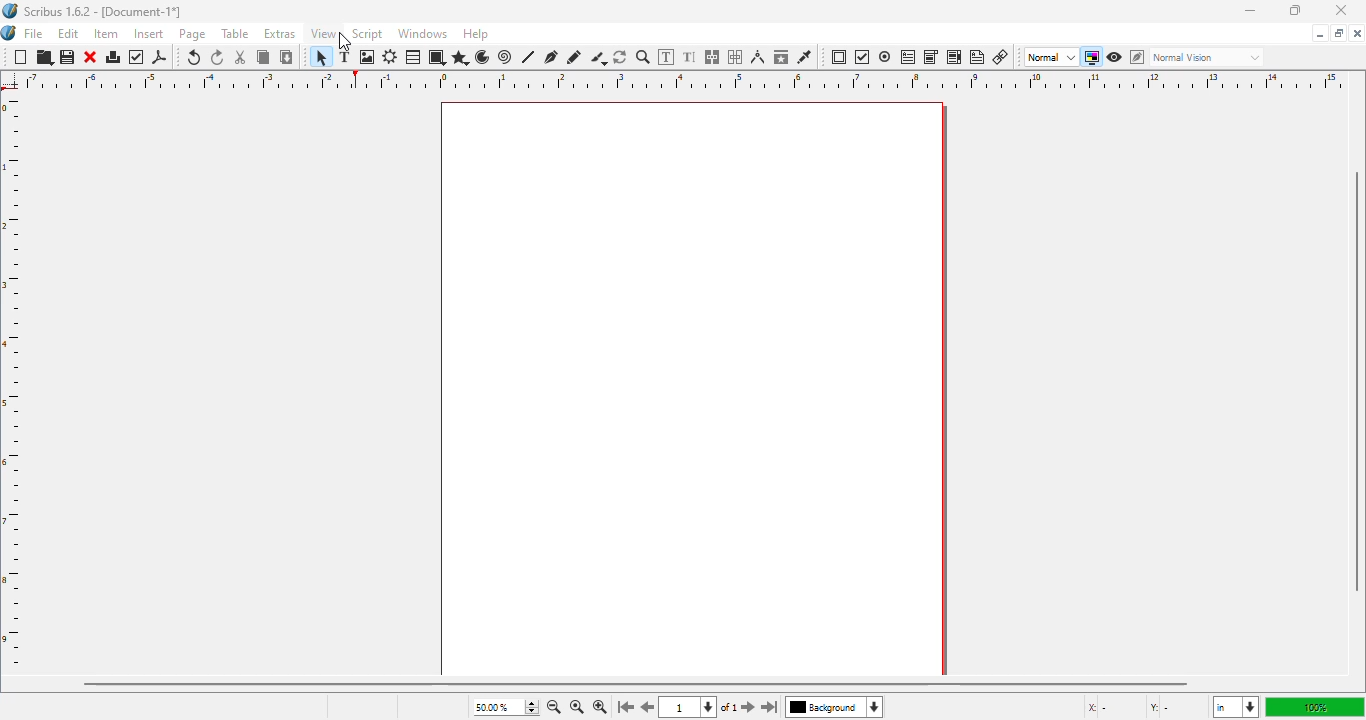 The image size is (1366, 720). Describe the element at coordinates (694, 376) in the screenshot. I see `workspace` at that location.